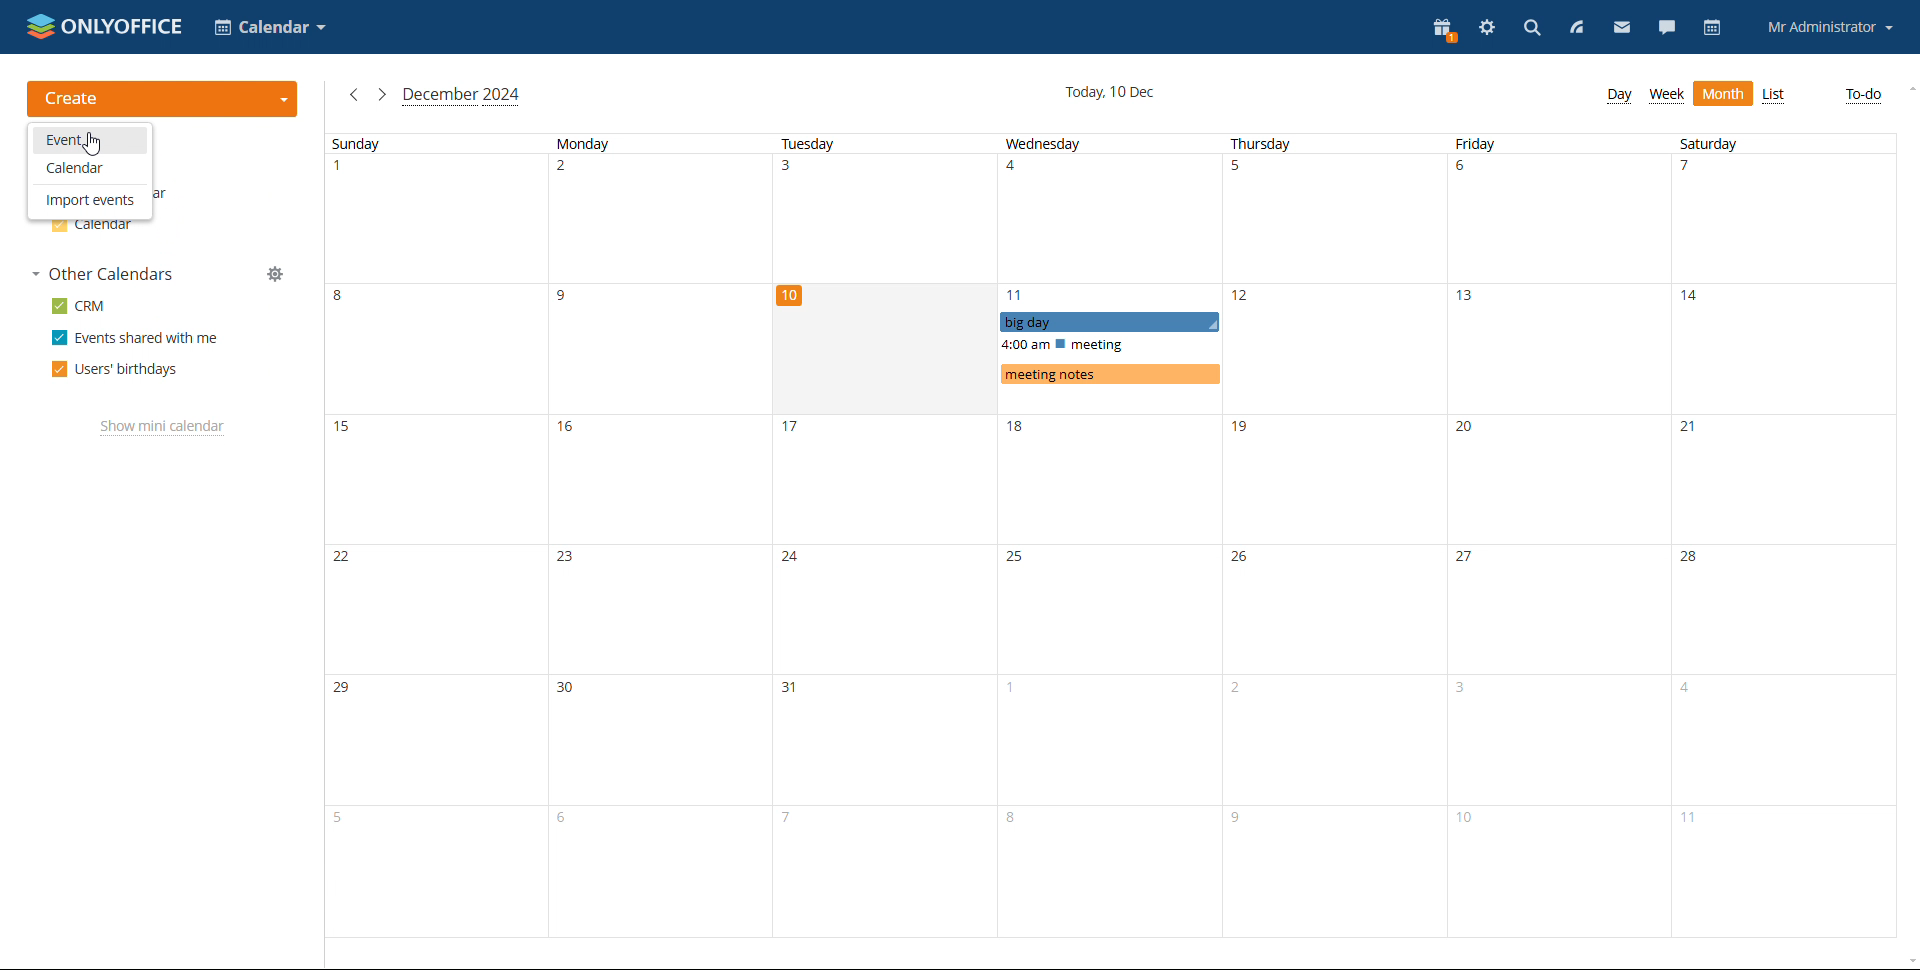 The width and height of the screenshot is (1920, 970). Describe the element at coordinates (89, 200) in the screenshot. I see `import events` at that location.